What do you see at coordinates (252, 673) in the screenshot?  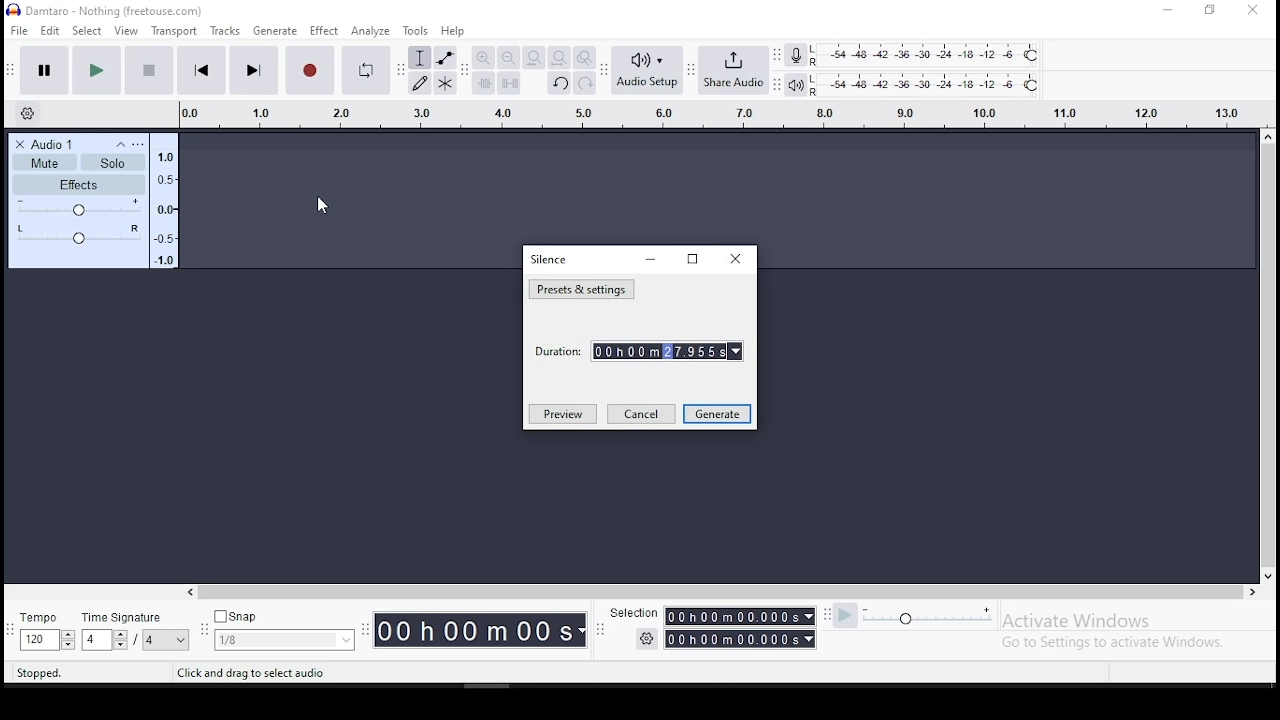 I see `click and drag to select audio` at bounding box center [252, 673].